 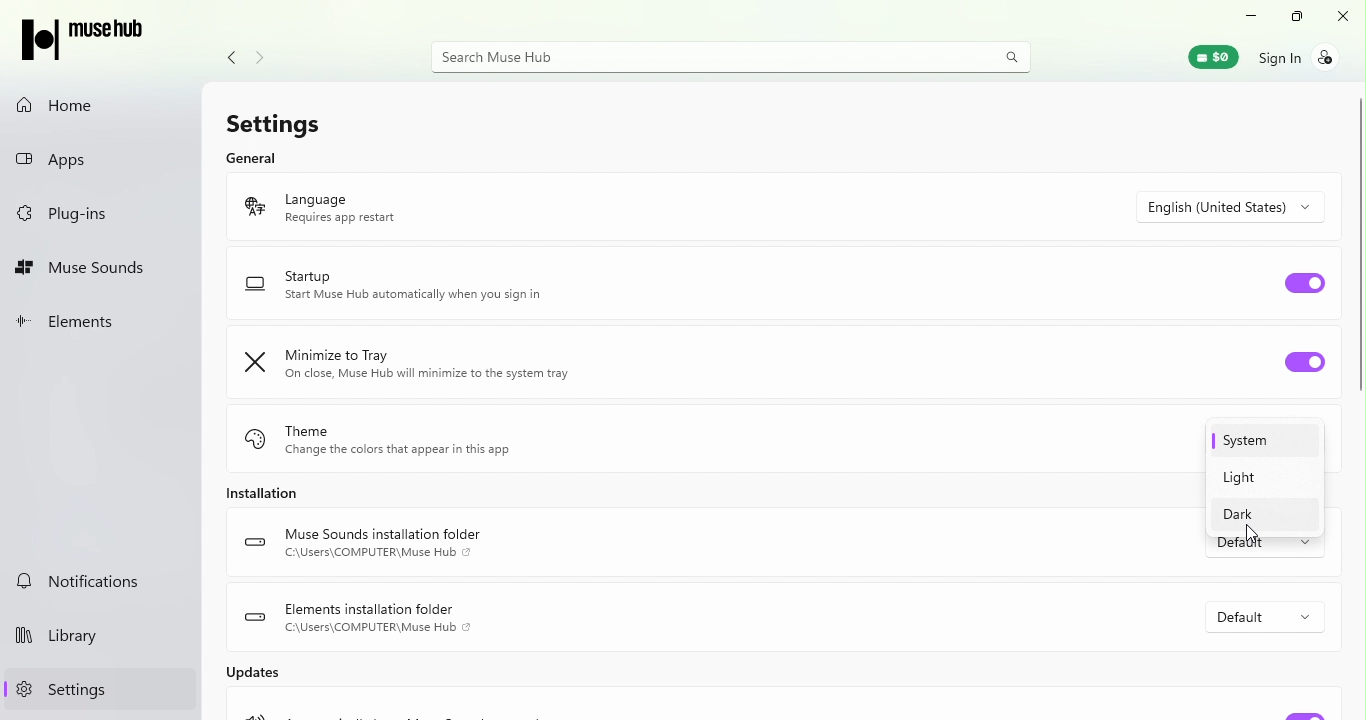 I want to click on Muse sounds, so click(x=88, y=272).